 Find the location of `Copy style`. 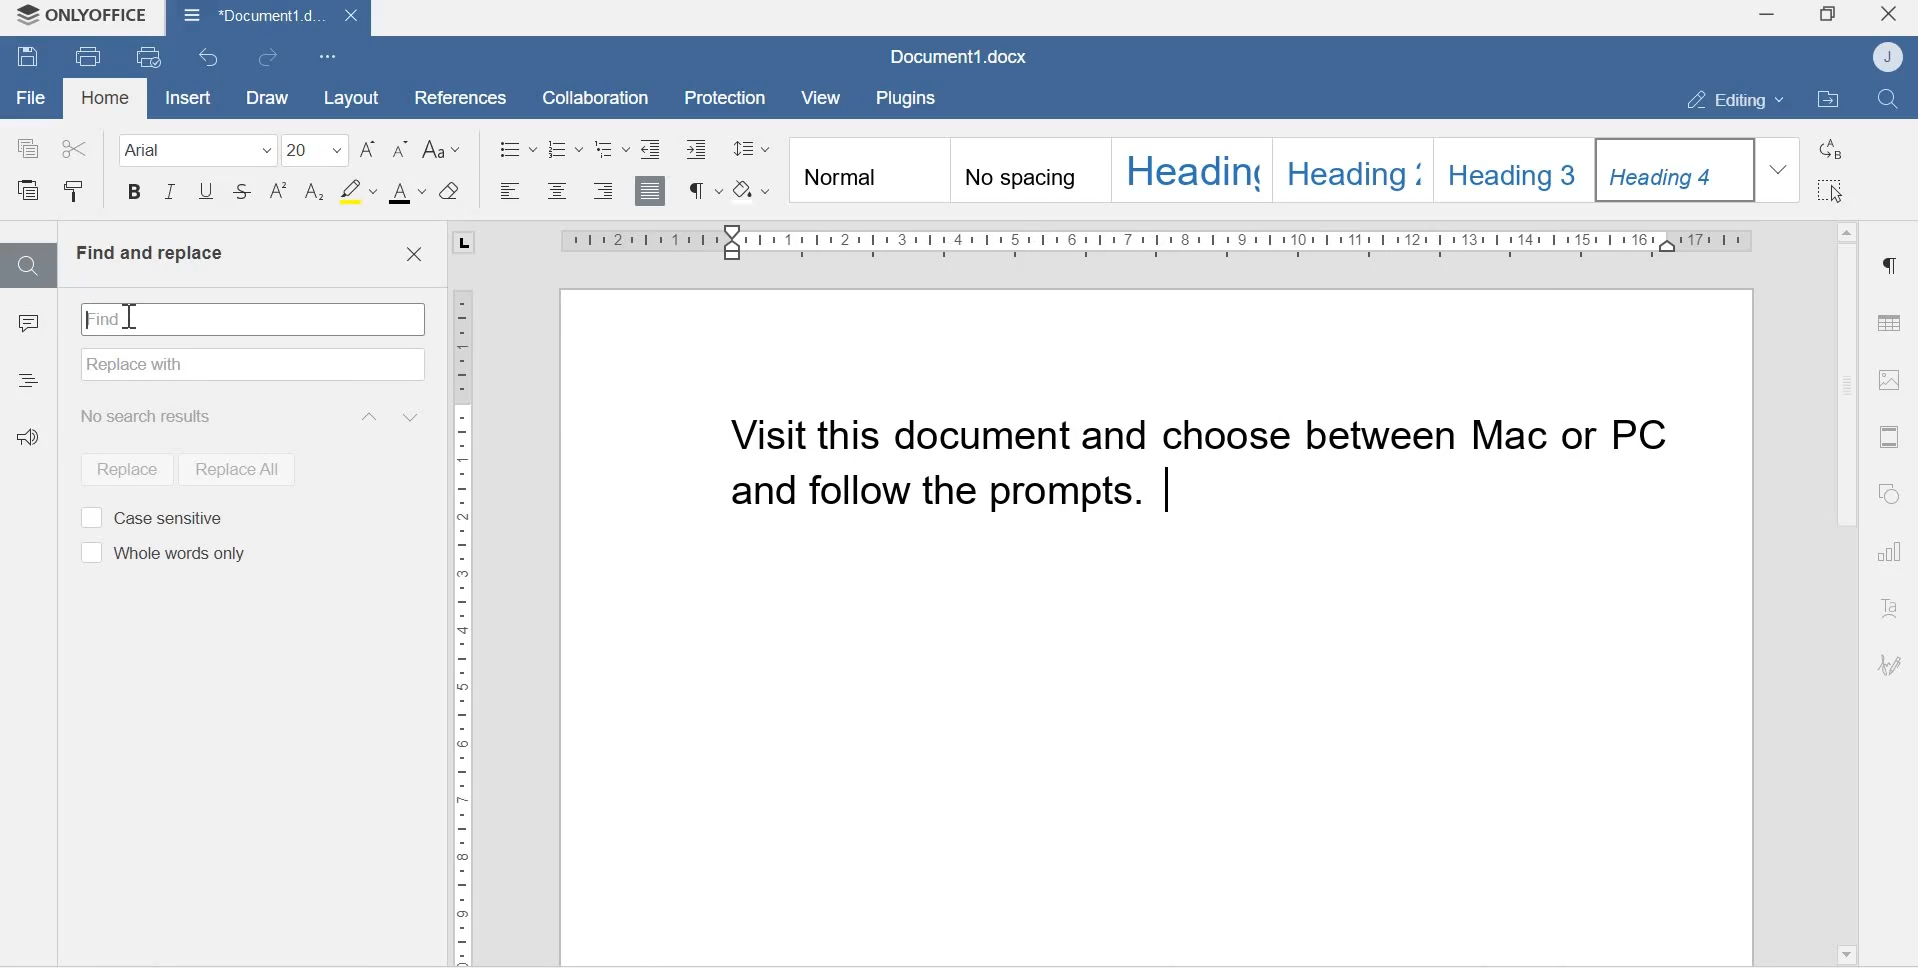

Copy style is located at coordinates (74, 192).